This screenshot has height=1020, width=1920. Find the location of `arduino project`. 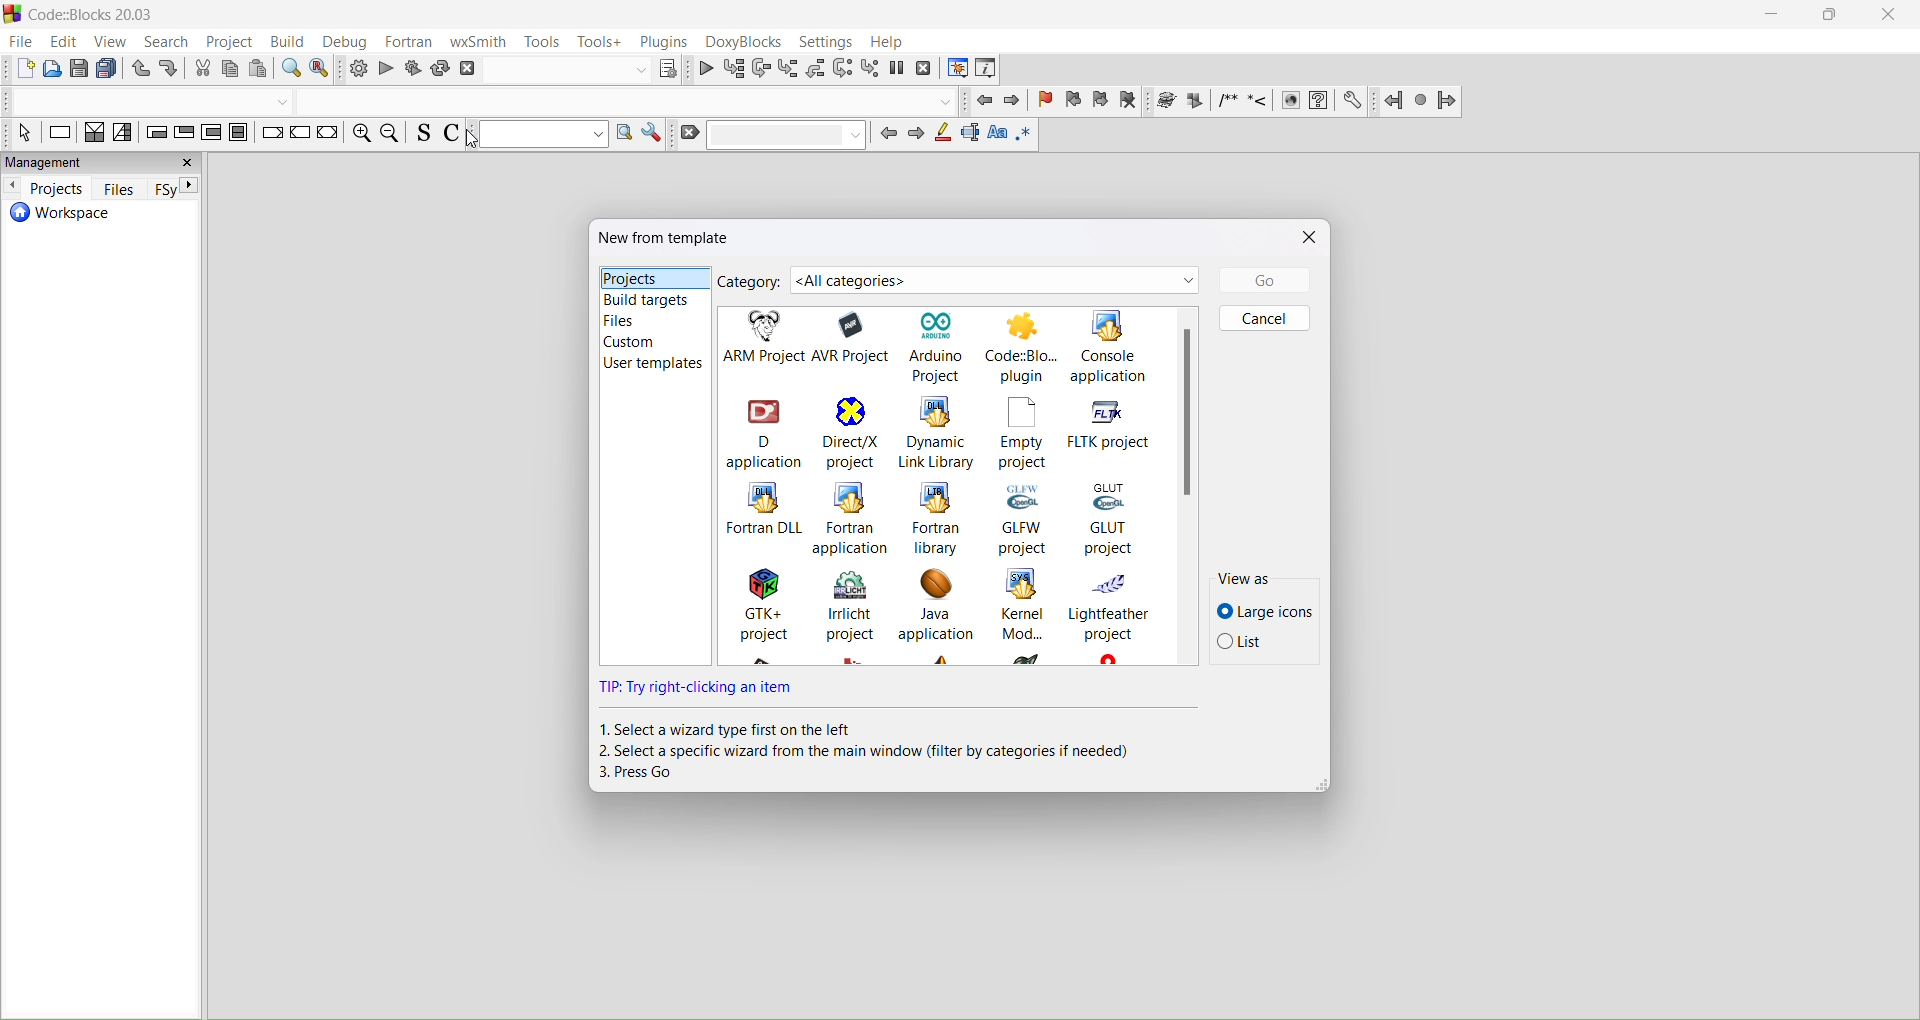

arduino project is located at coordinates (940, 344).